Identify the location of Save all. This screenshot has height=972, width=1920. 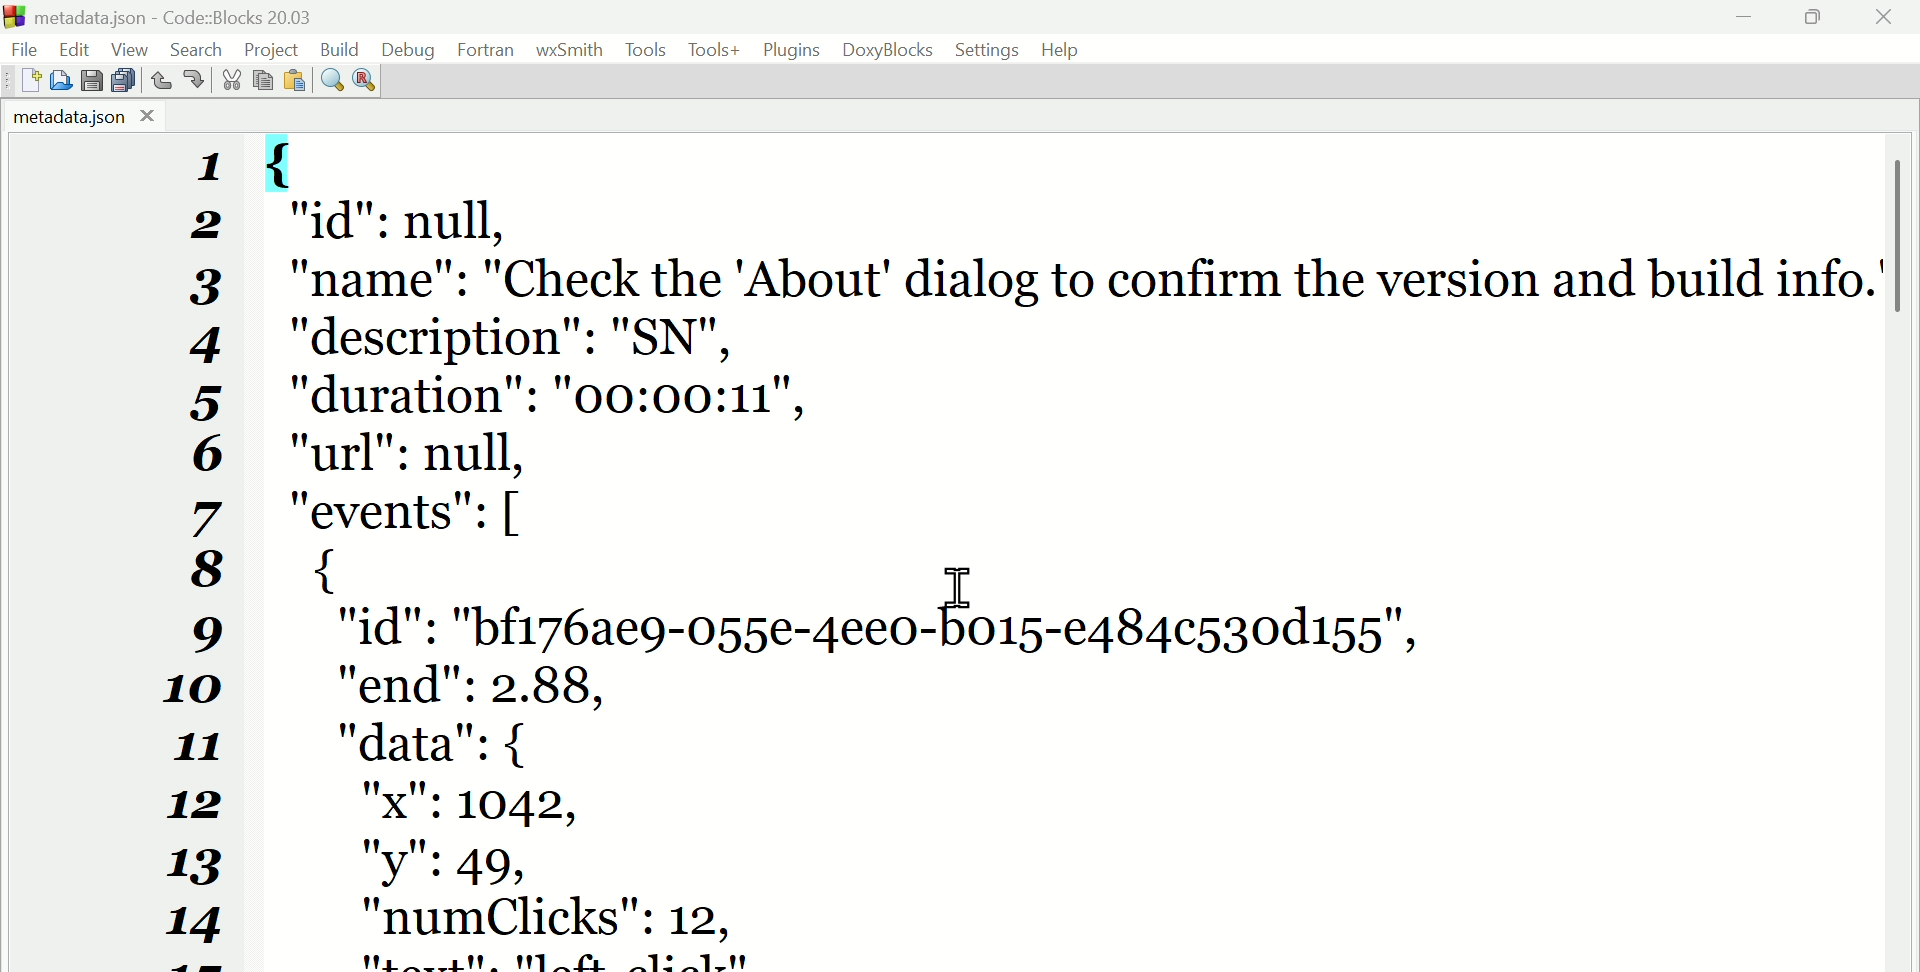
(125, 80).